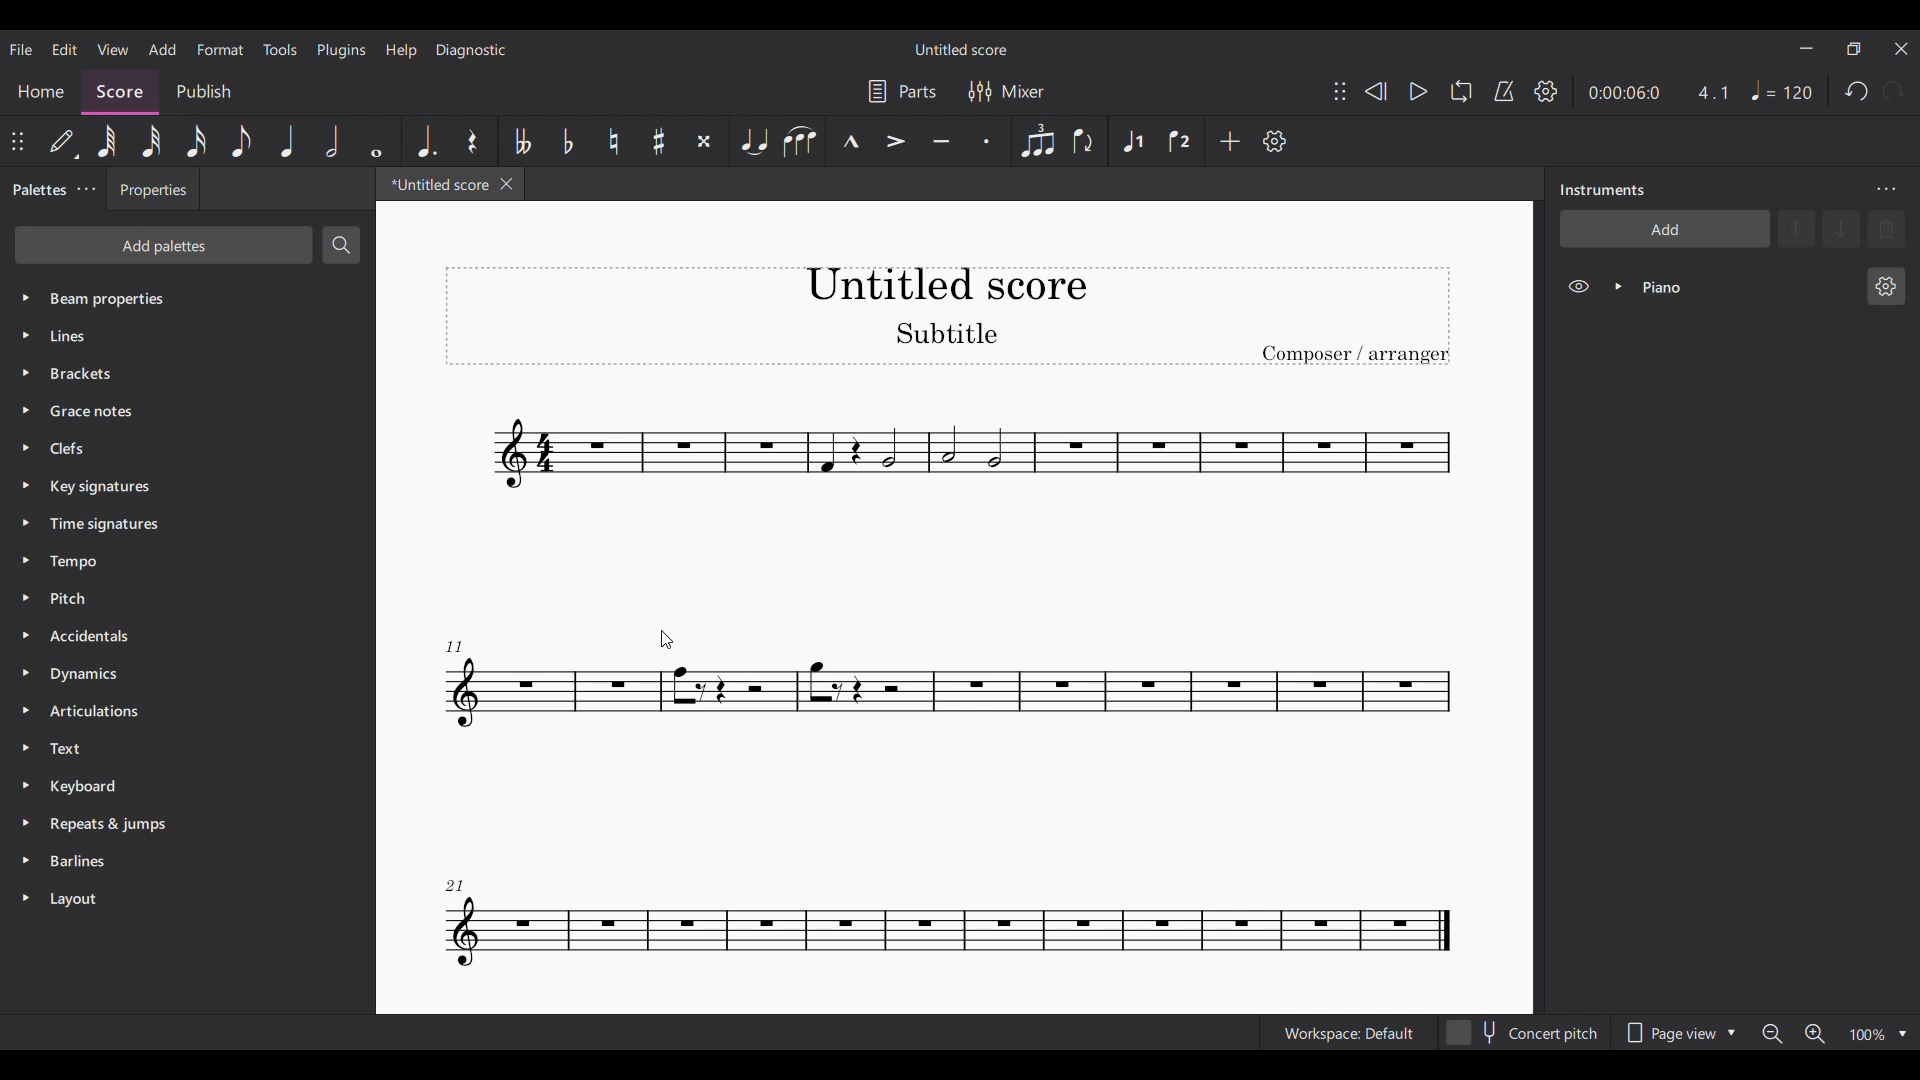 The image size is (1920, 1080). Describe the element at coordinates (522, 141) in the screenshot. I see `Toggle double flat` at that location.